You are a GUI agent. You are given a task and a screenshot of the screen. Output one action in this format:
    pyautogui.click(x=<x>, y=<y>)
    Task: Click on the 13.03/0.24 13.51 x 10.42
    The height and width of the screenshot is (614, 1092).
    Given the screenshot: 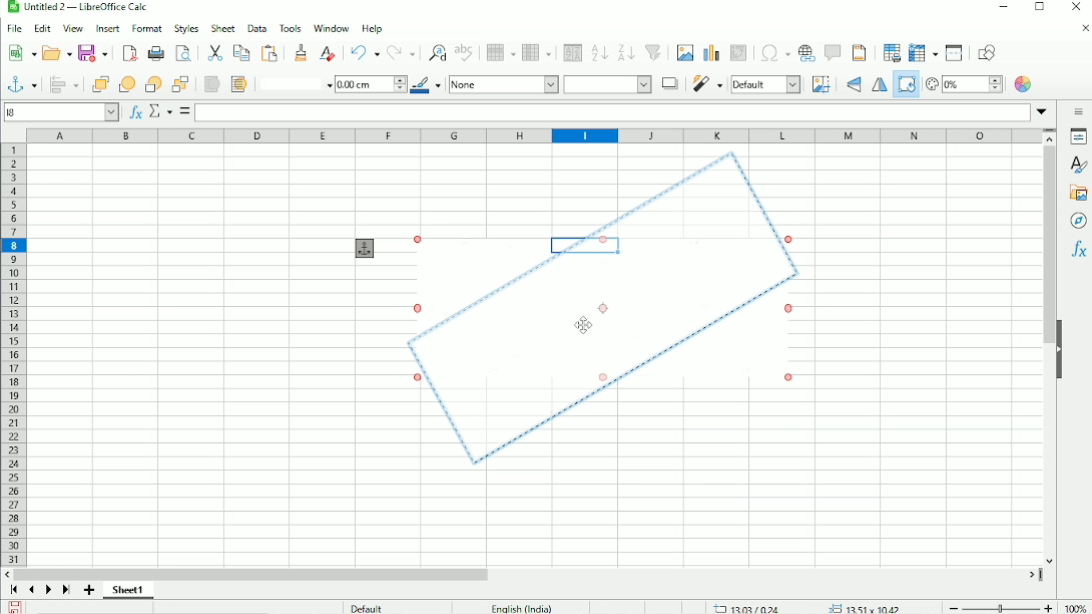 What is the action you would take?
    pyautogui.click(x=809, y=607)
    